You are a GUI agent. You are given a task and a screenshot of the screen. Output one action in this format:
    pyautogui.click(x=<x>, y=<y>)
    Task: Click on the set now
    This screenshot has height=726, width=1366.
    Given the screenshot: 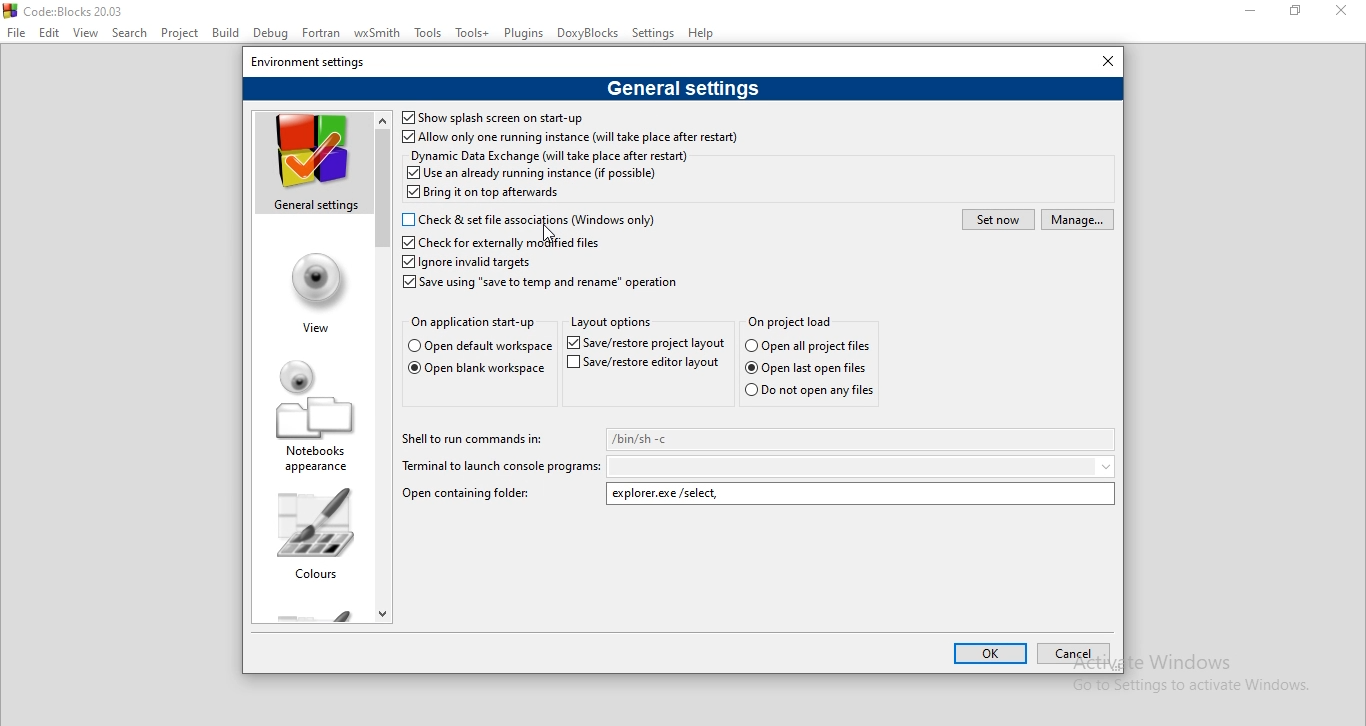 What is the action you would take?
    pyautogui.click(x=997, y=219)
    